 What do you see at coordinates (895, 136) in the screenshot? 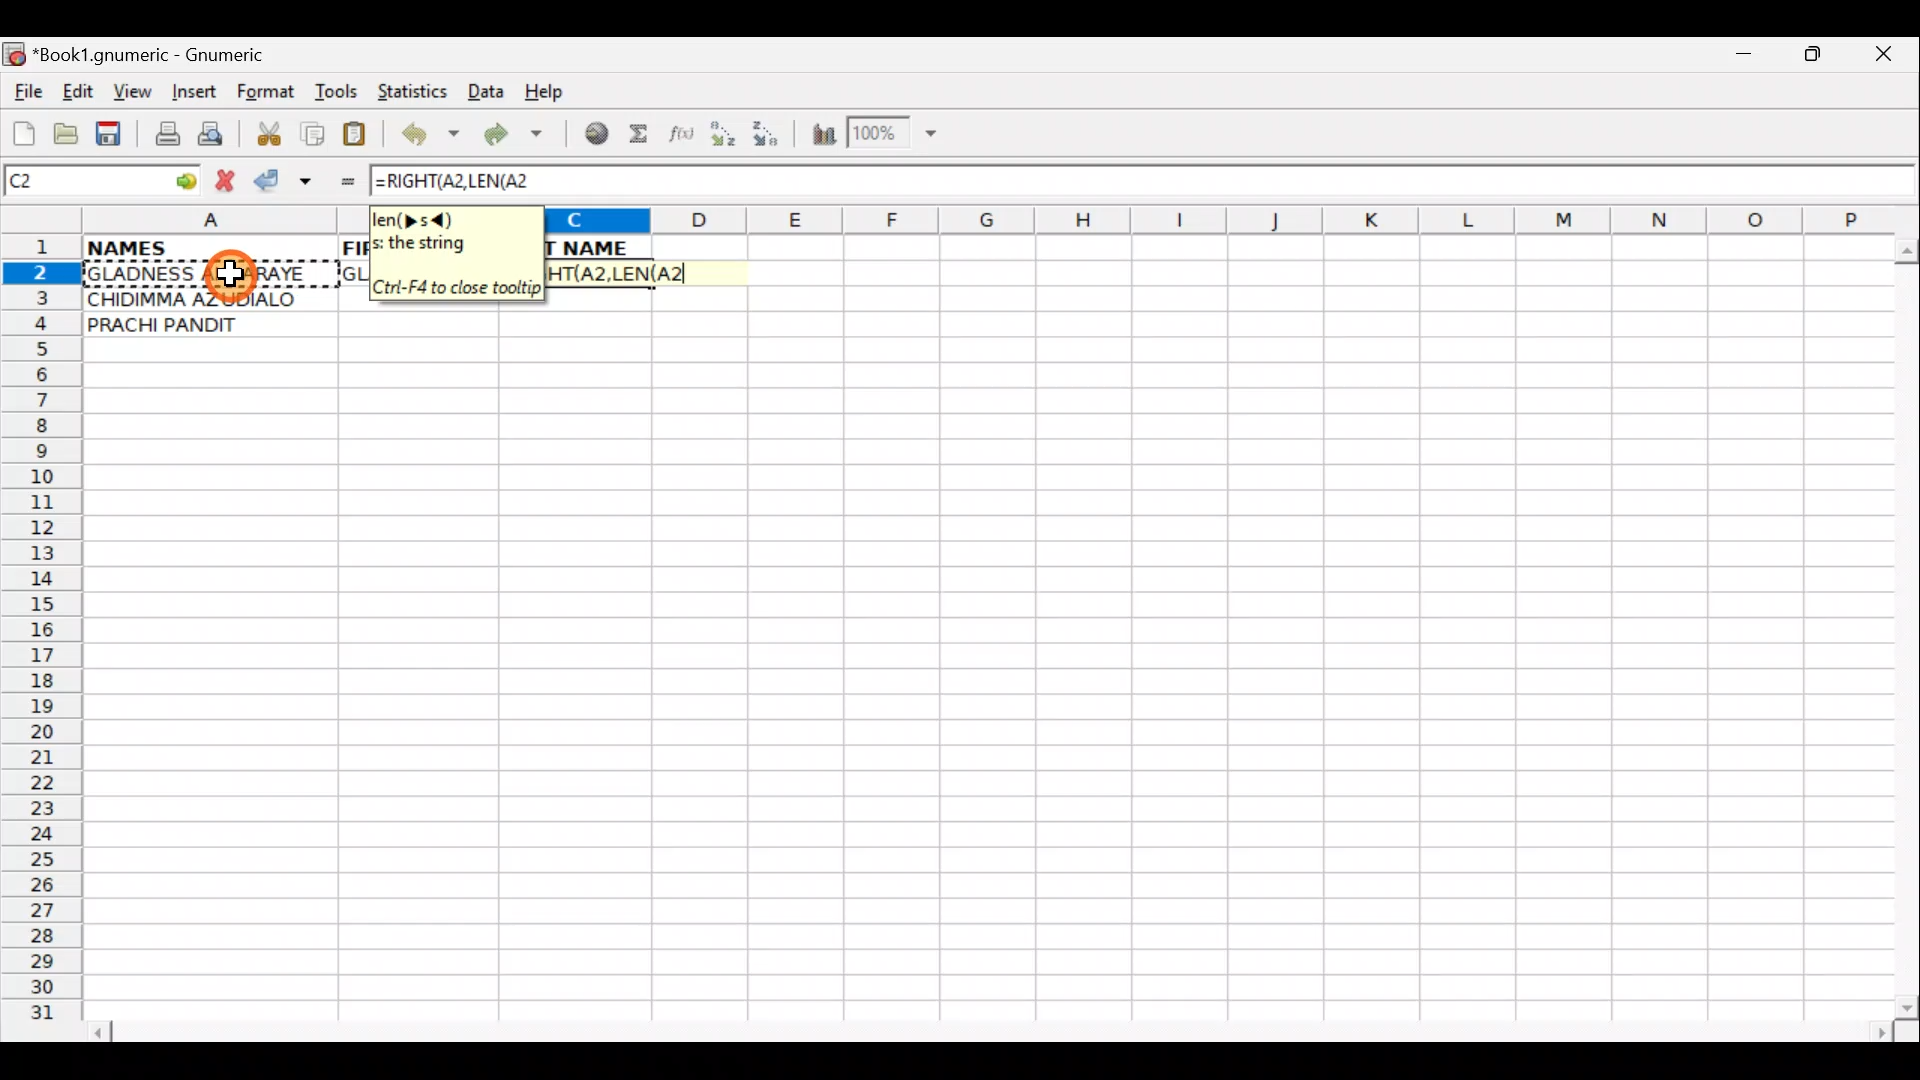
I see `Zoom` at bounding box center [895, 136].